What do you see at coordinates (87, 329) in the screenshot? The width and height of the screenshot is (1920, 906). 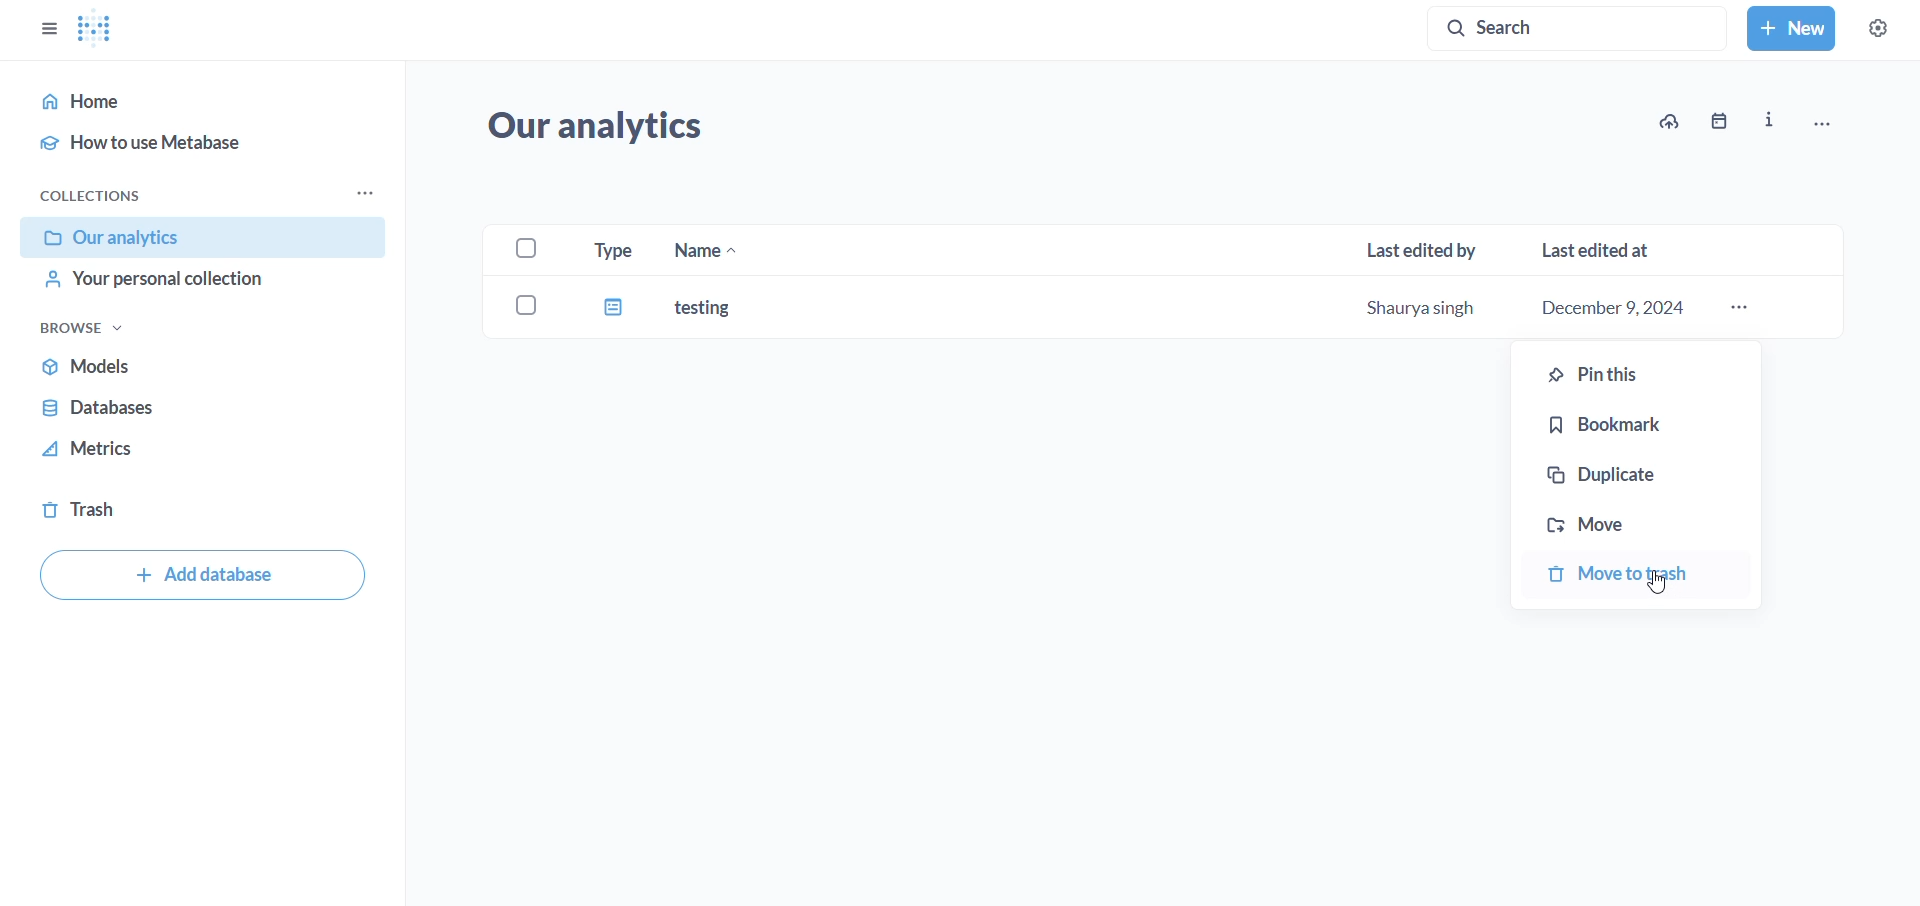 I see `browse` at bounding box center [87, 329].